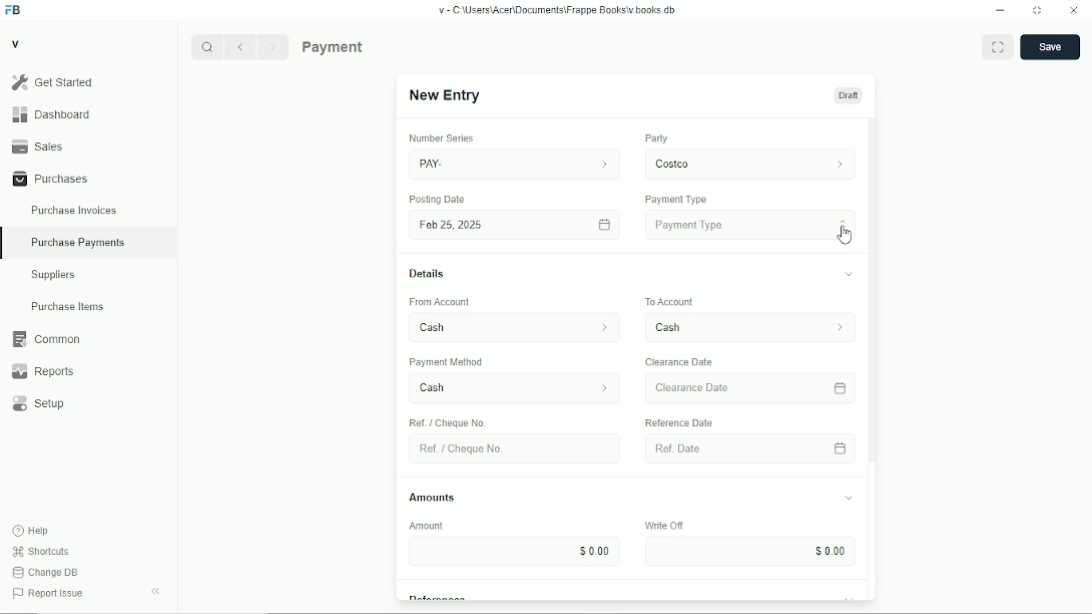  I want to click on Payment Type, so click(676, 199).